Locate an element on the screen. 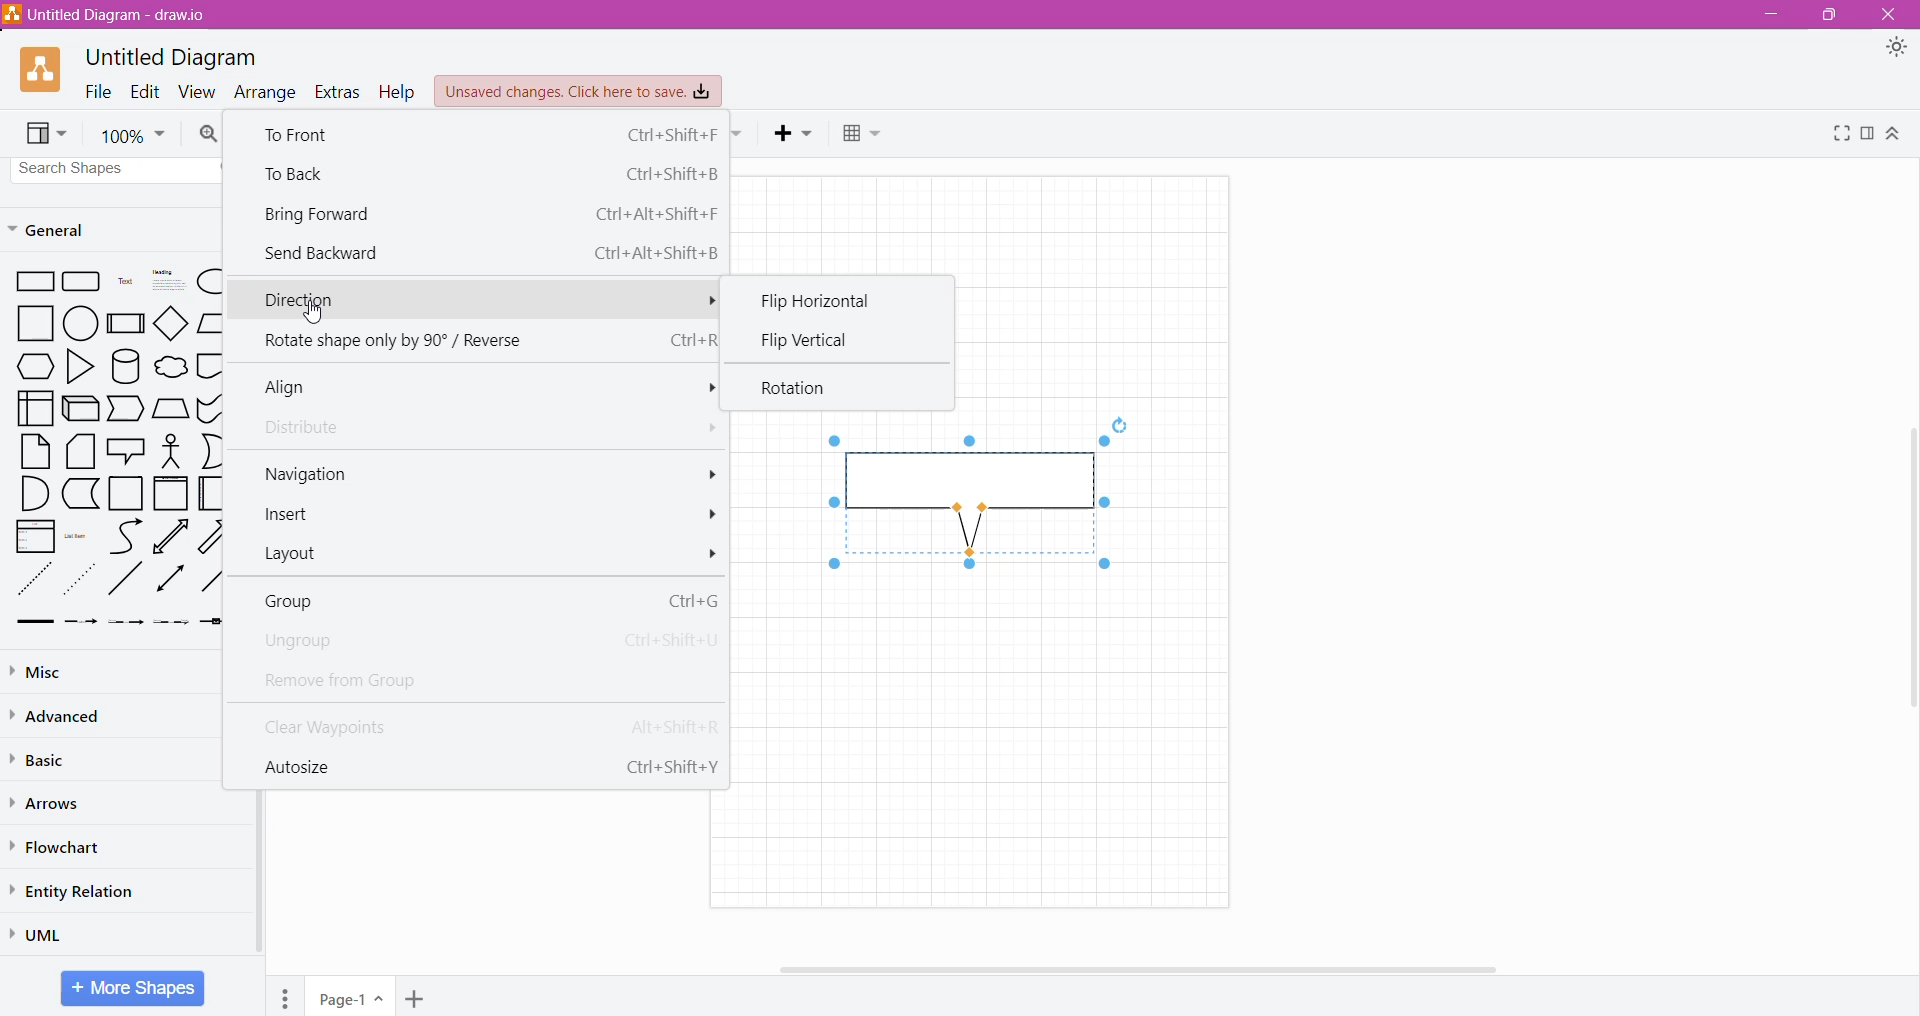 This screenshot has height=1016, width=1920. Restore Down is located at coordinates (1827, 15).